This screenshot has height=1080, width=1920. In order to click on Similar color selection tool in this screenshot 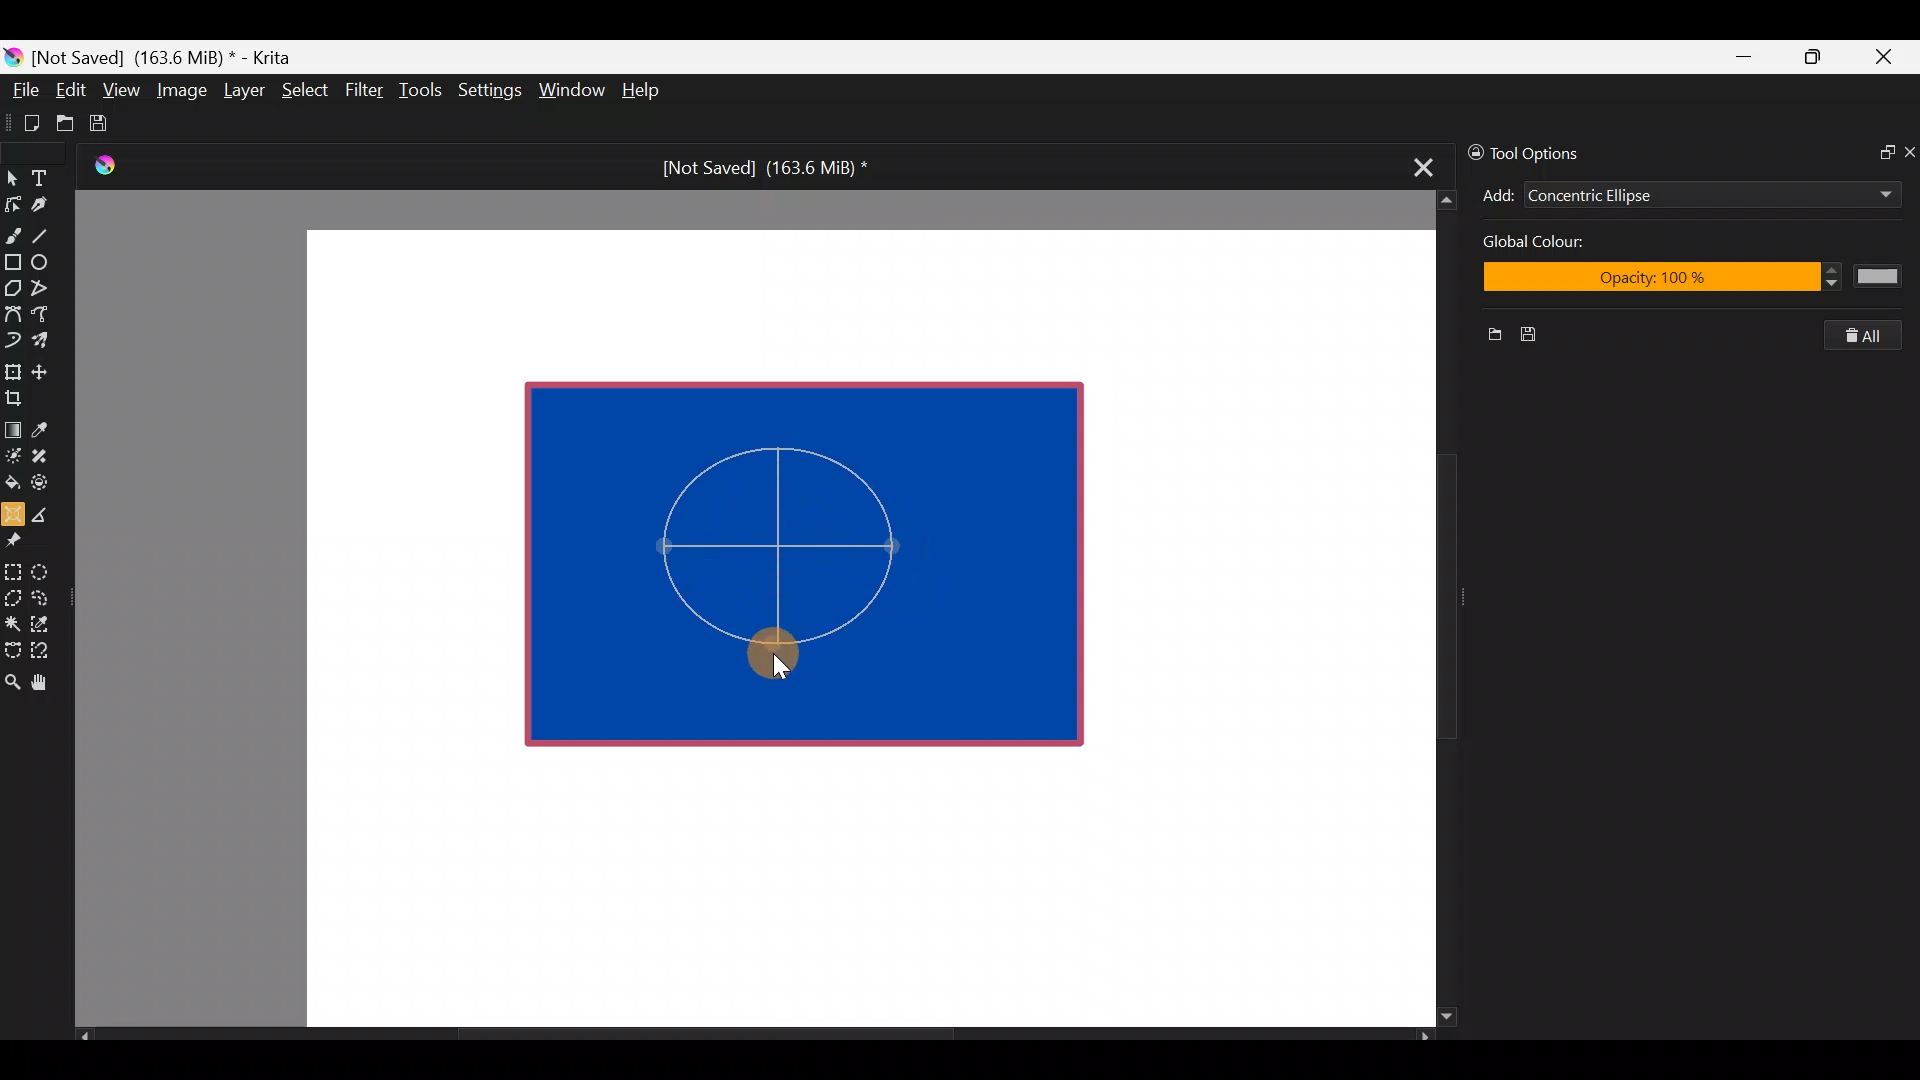, I will do `click(43, 622)`.